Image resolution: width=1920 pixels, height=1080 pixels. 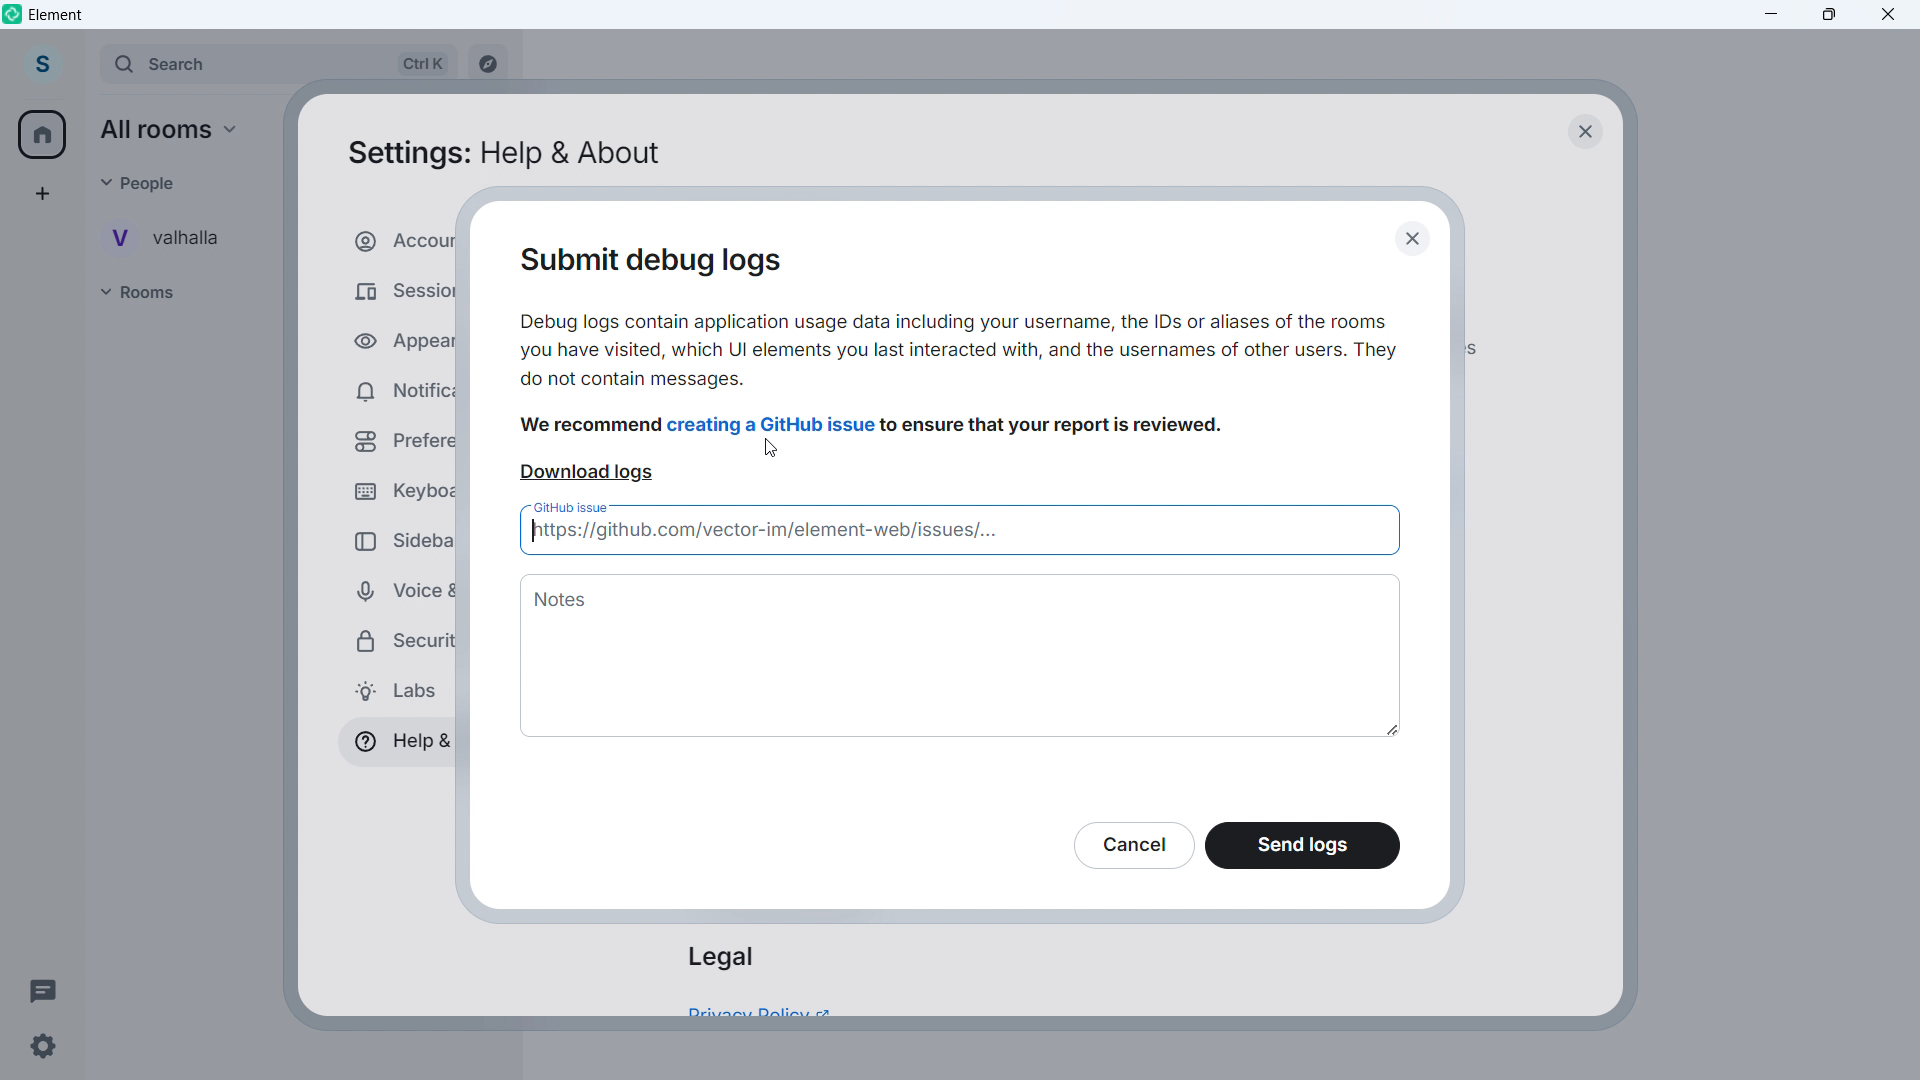 I want to click on Create a GITHub issue, so click(x=773, y=424).